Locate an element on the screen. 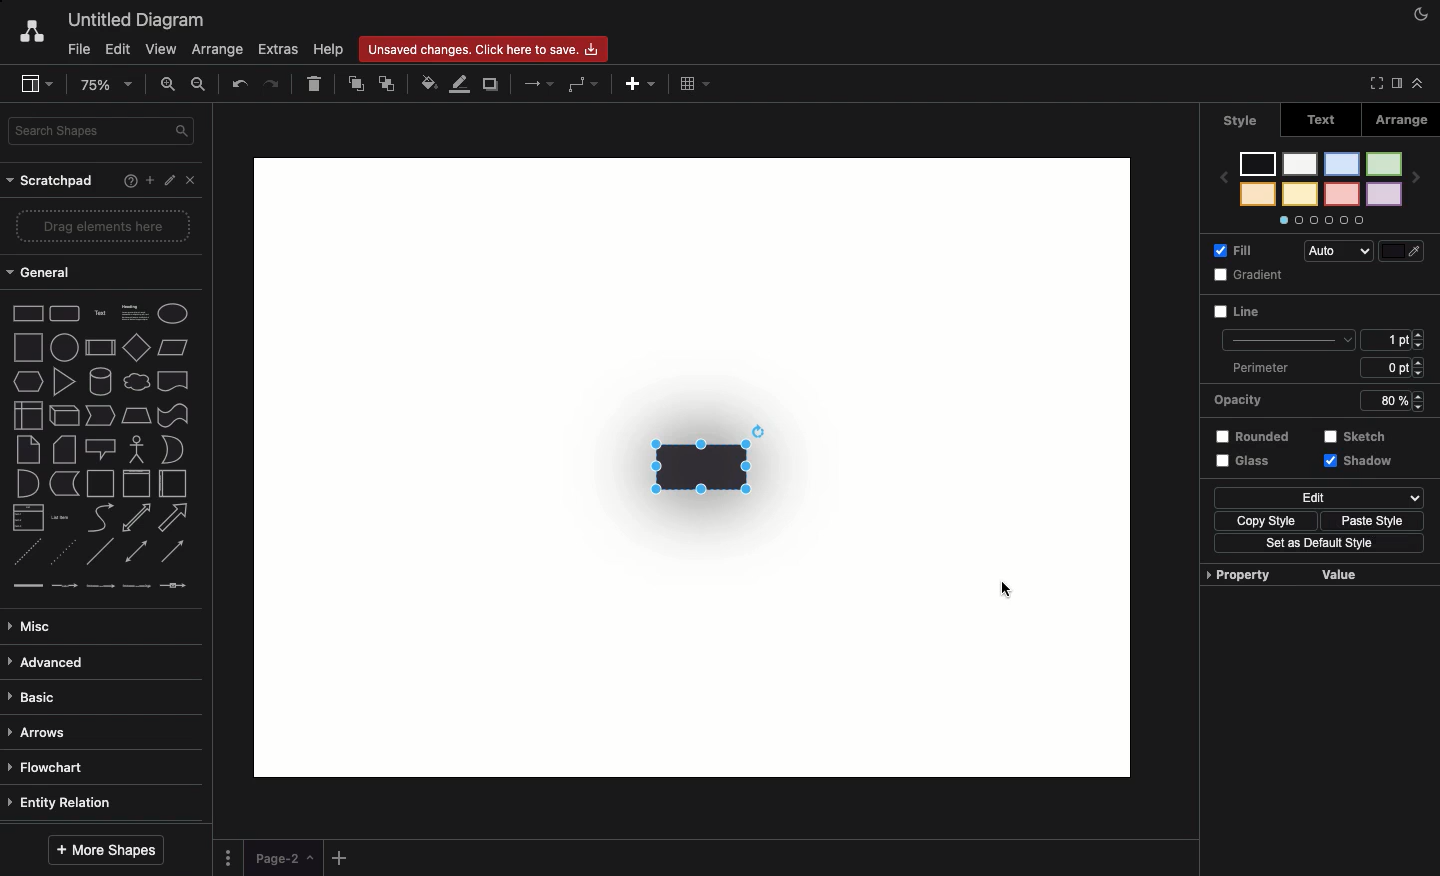 This screenshot has width=1440, height=876. internal storage is located at coordinates (23, 416).